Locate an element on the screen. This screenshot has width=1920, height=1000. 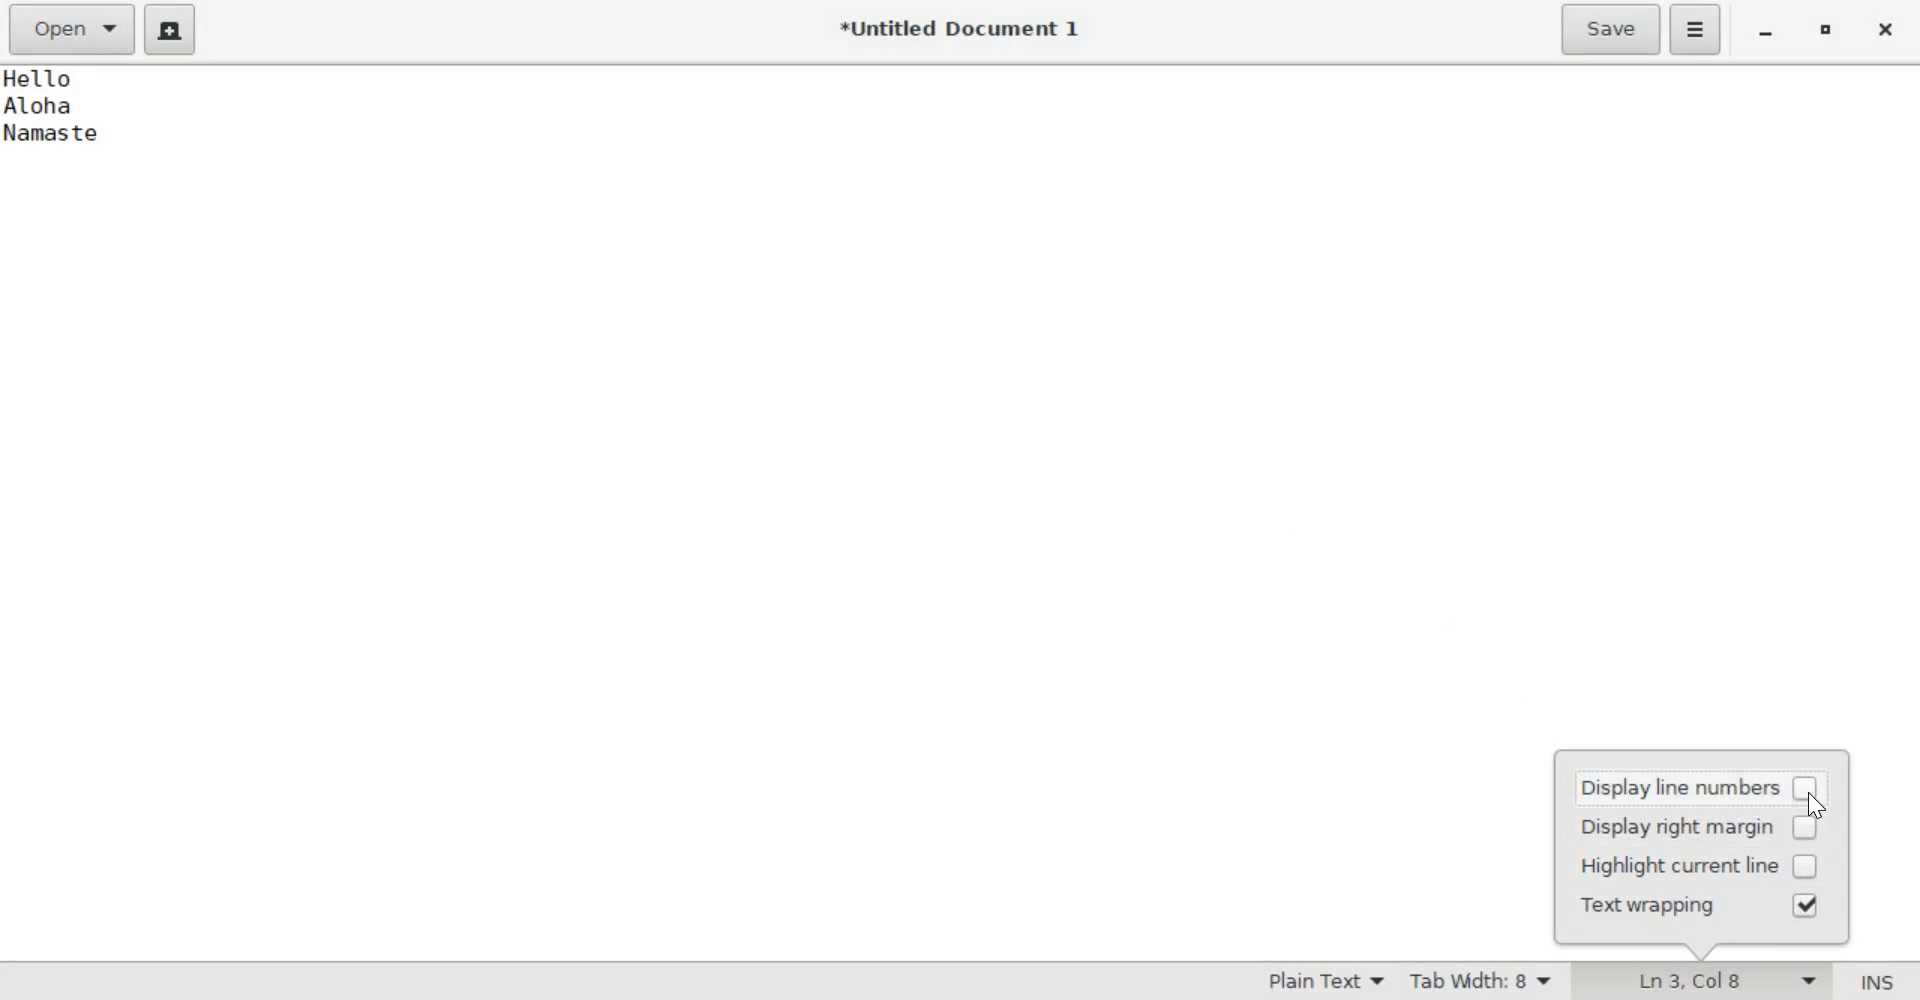
Unselected Checkbox is located at coordinates (1804, 829).